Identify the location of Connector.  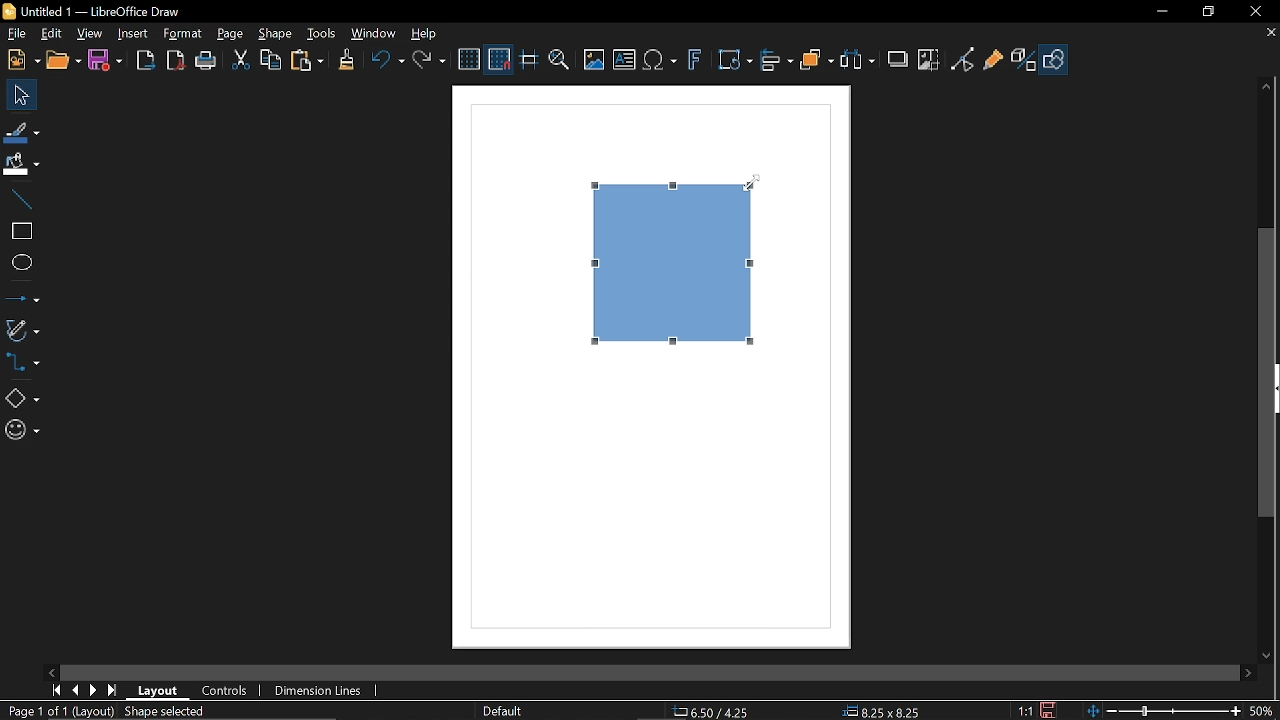
(26, 365).